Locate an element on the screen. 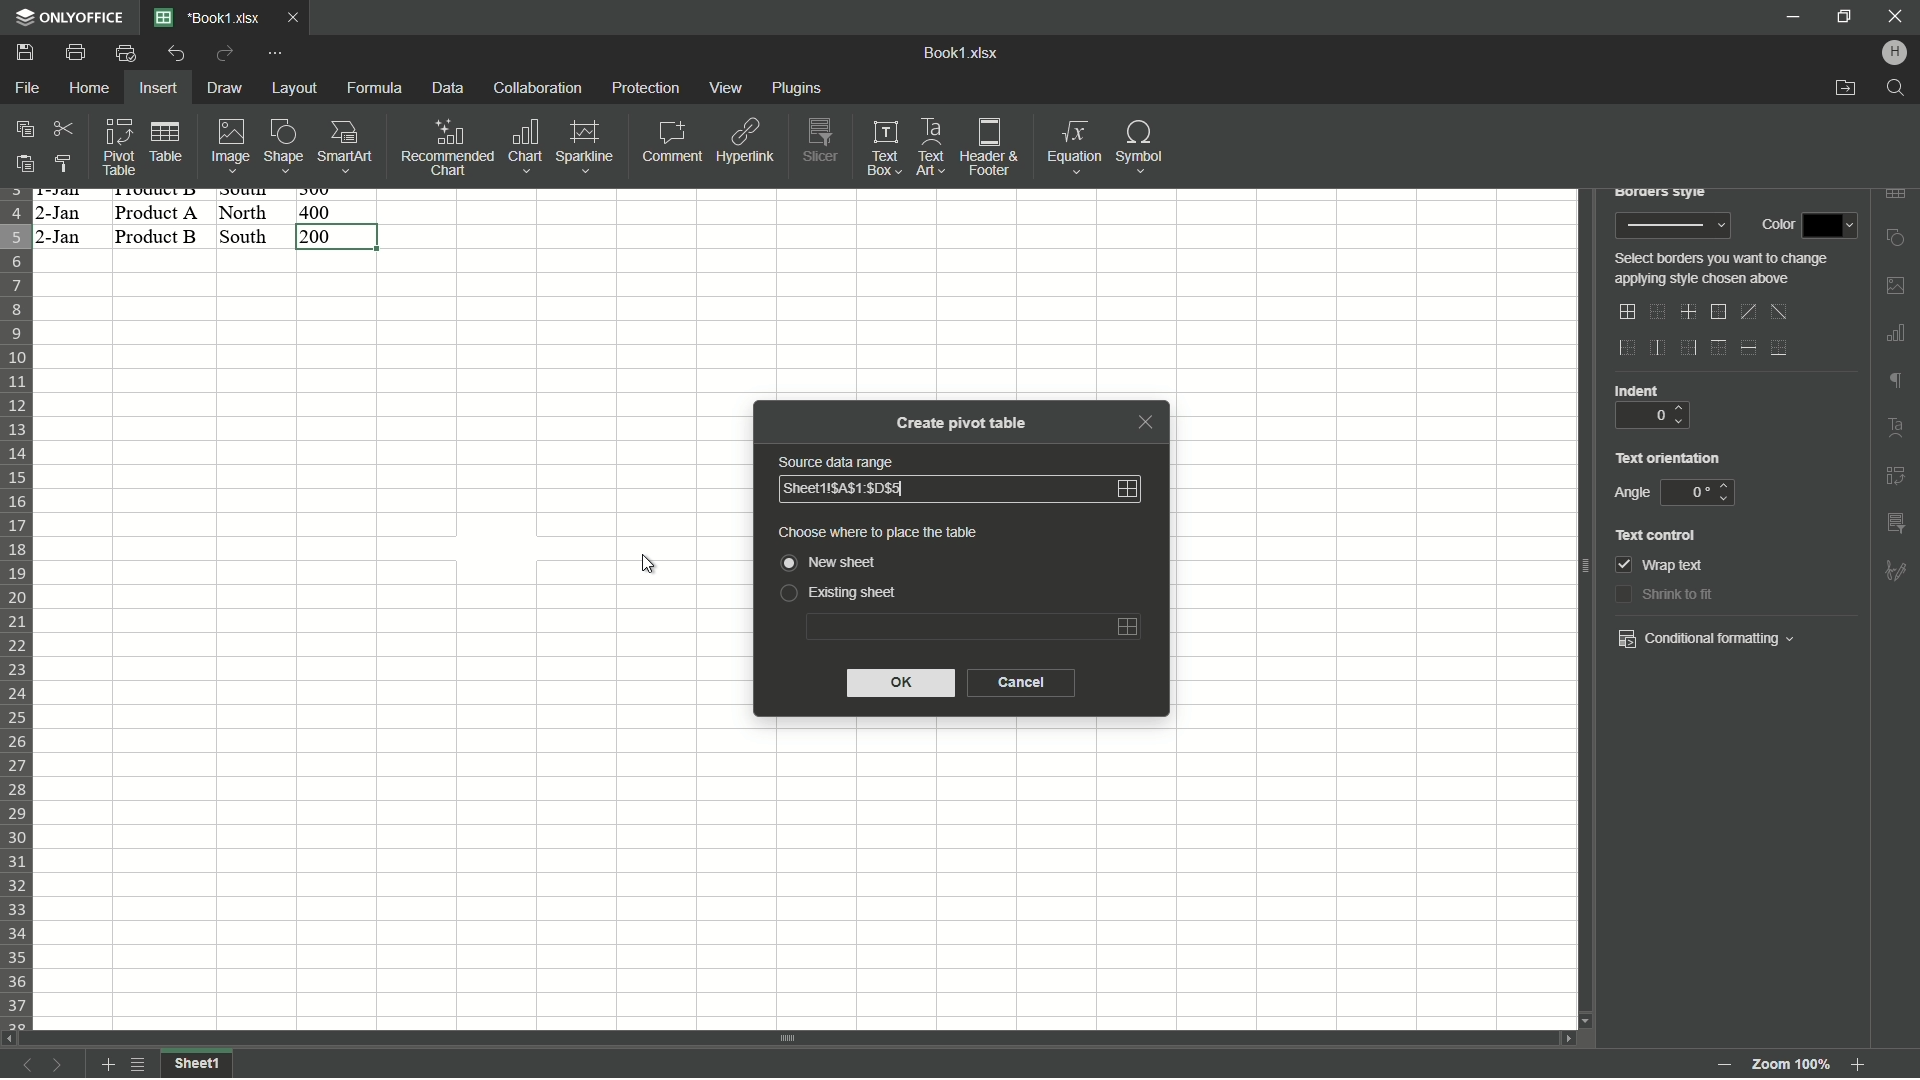  horizontal inner line is located at coordinates (1747, 349).